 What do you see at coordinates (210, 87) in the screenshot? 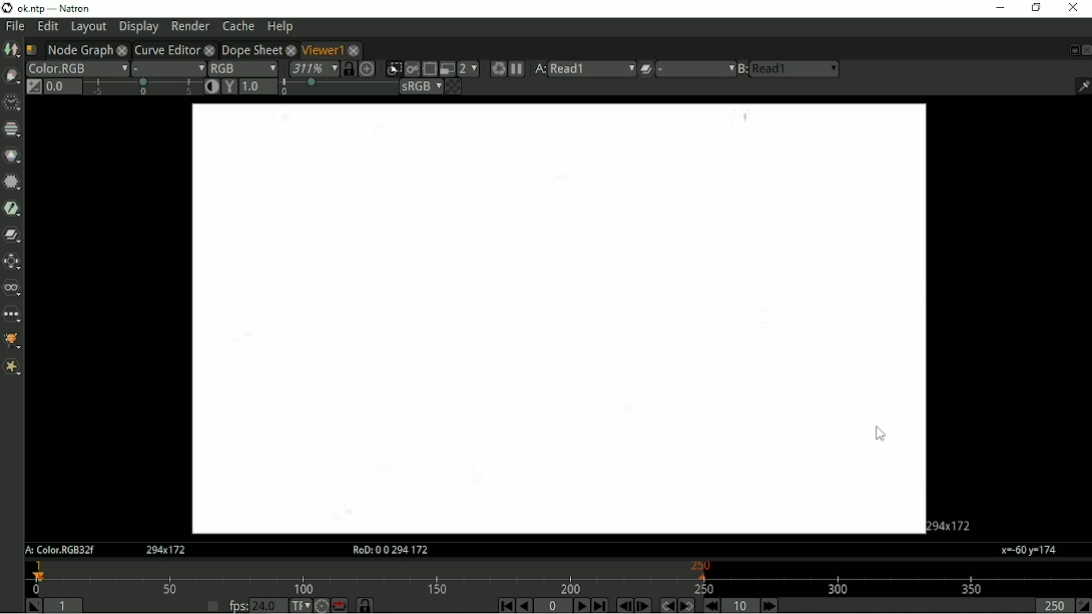
I see `Auto-contrast` at bounding box center [210, 87].